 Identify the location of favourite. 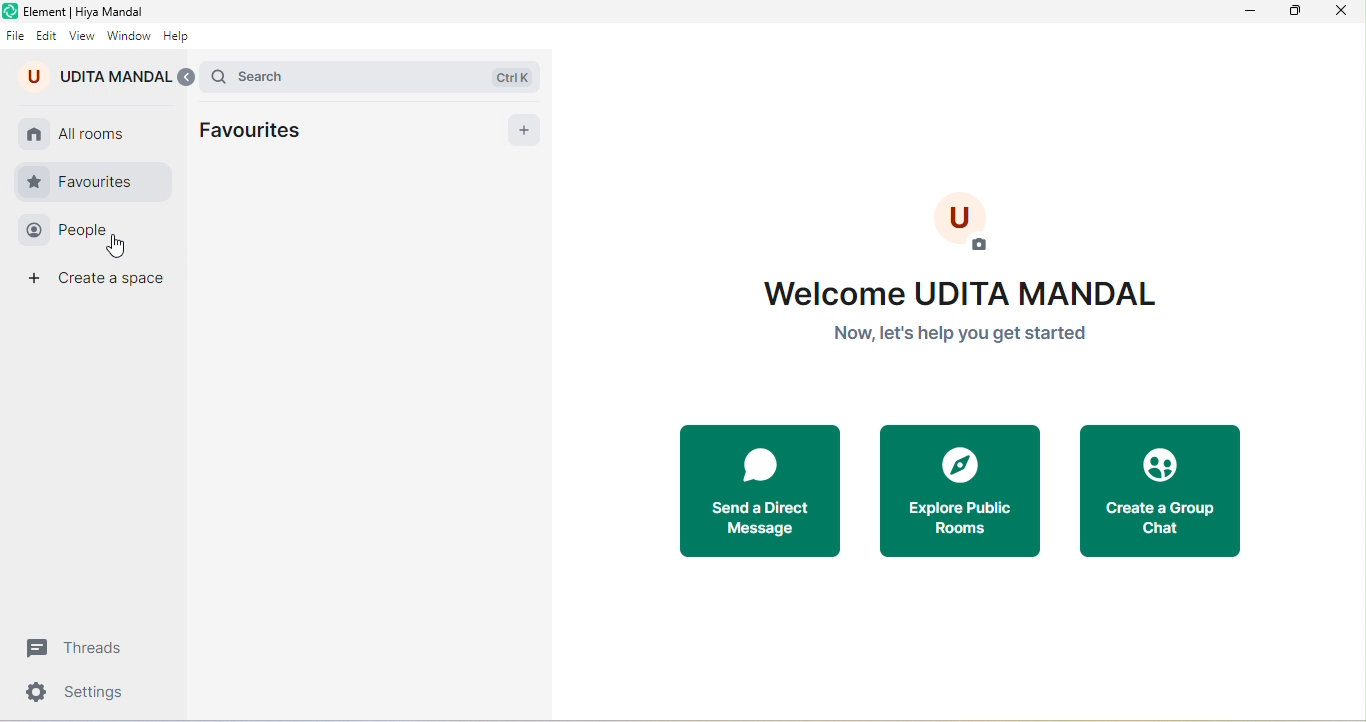
(86, 179).